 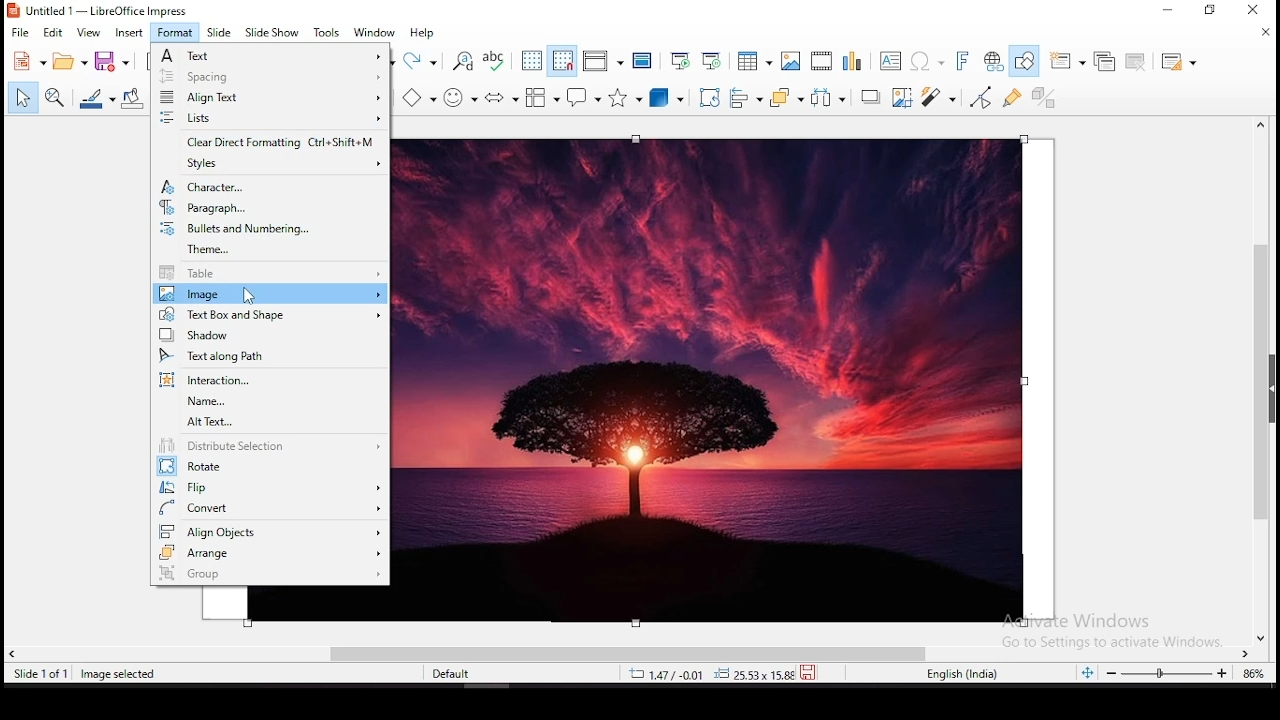 I want to click on tables, so click(x=752, y=61).